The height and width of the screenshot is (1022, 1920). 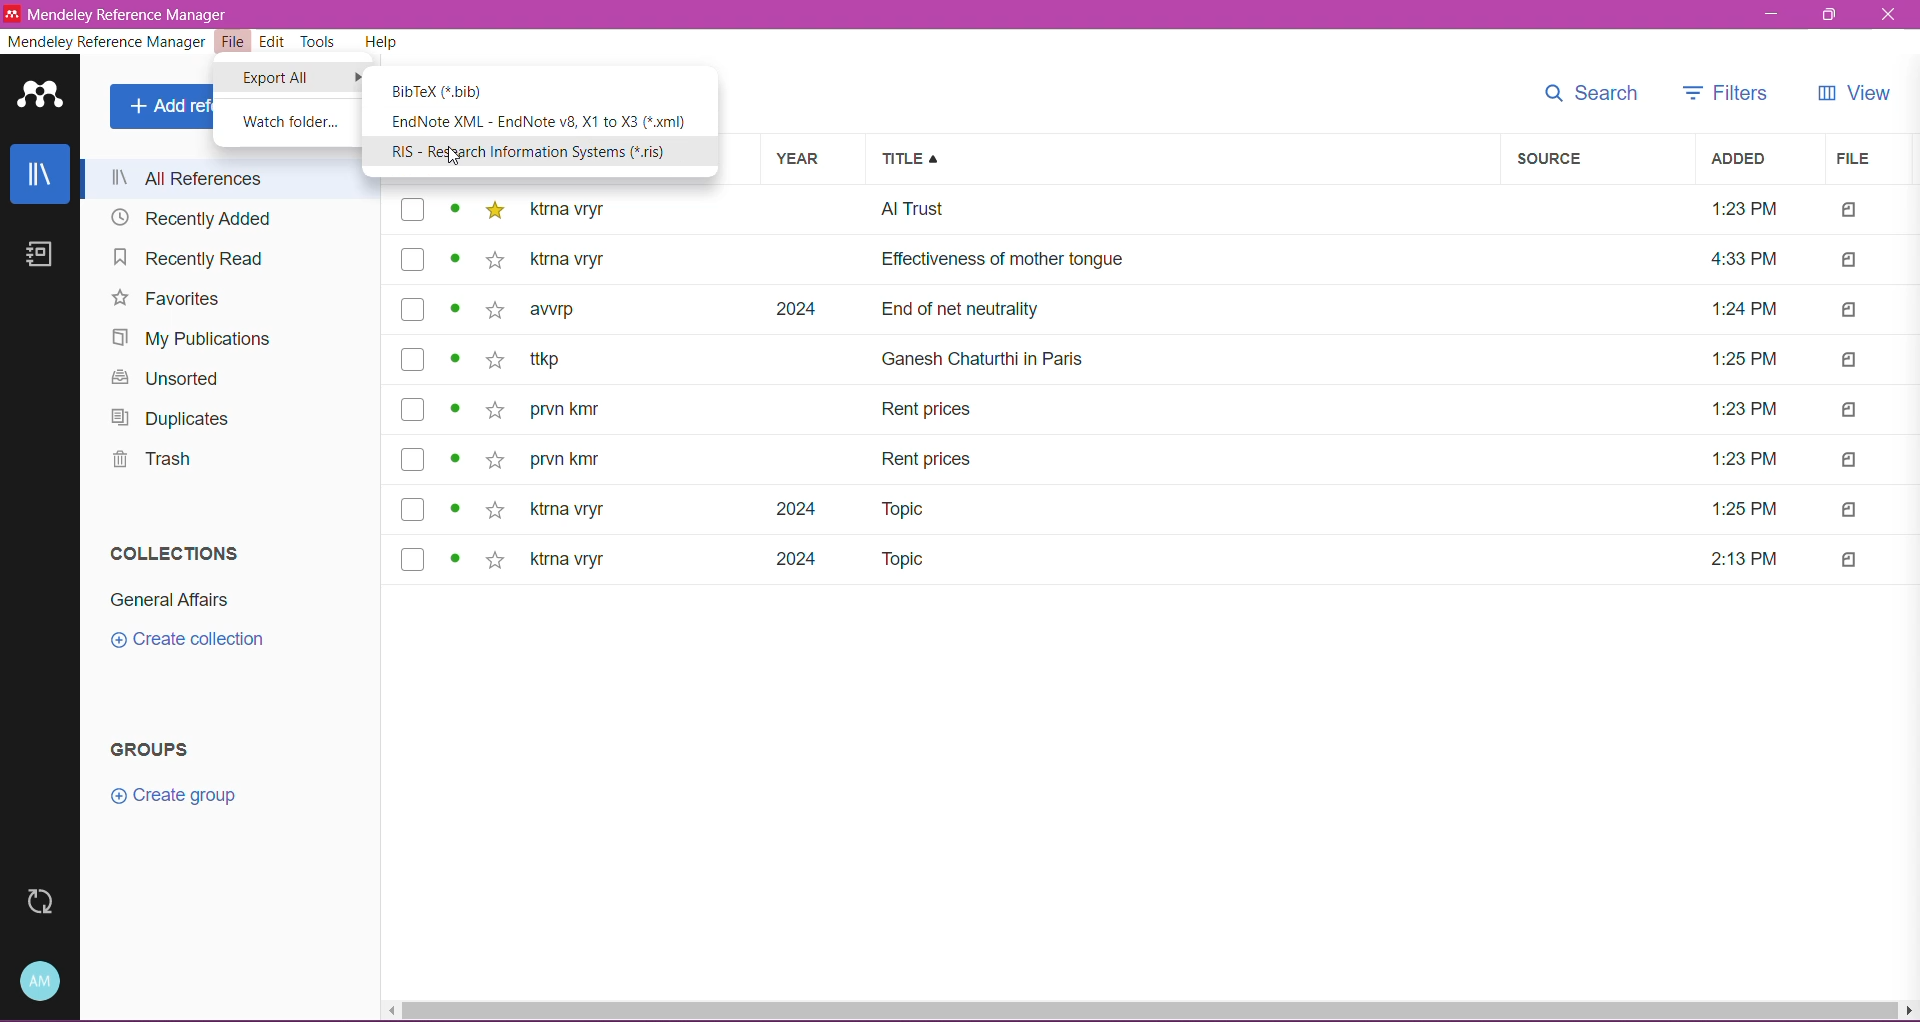 I want to click on prvn kmr Rent prices 1:23 PM, so click(x=1156, y=462).